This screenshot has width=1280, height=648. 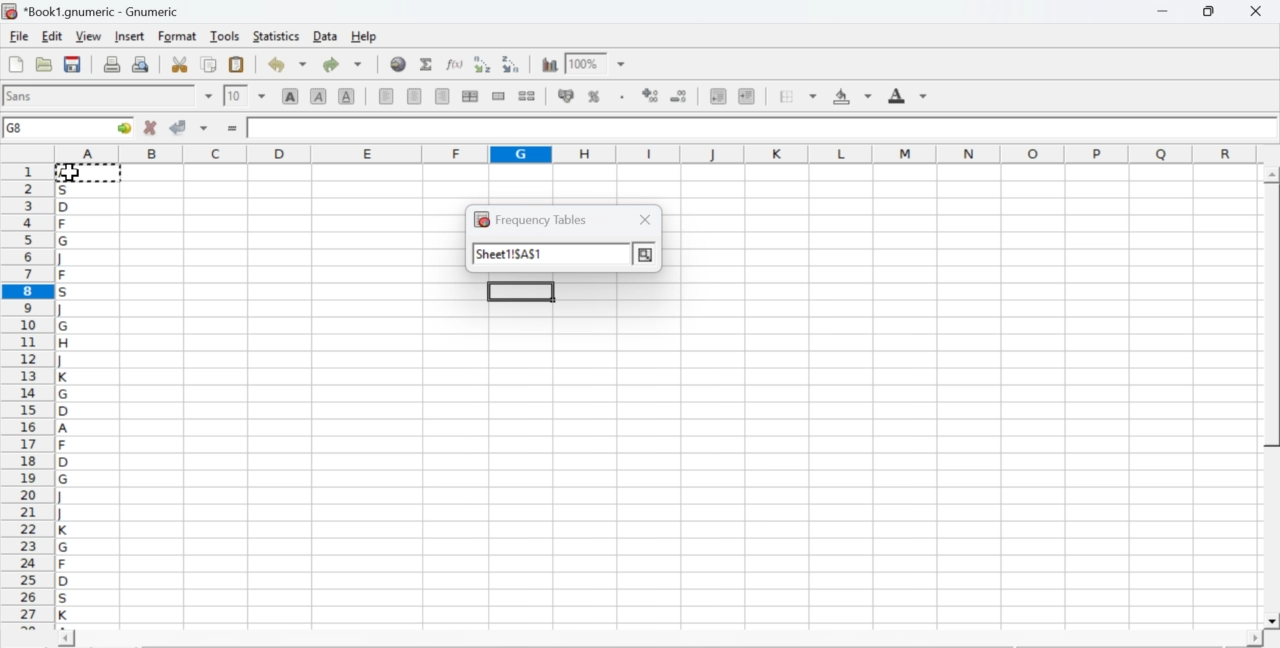 What do you see at coordinates (235, 96) in the screenshot?
I see `10` at bounding box center [235, 96].